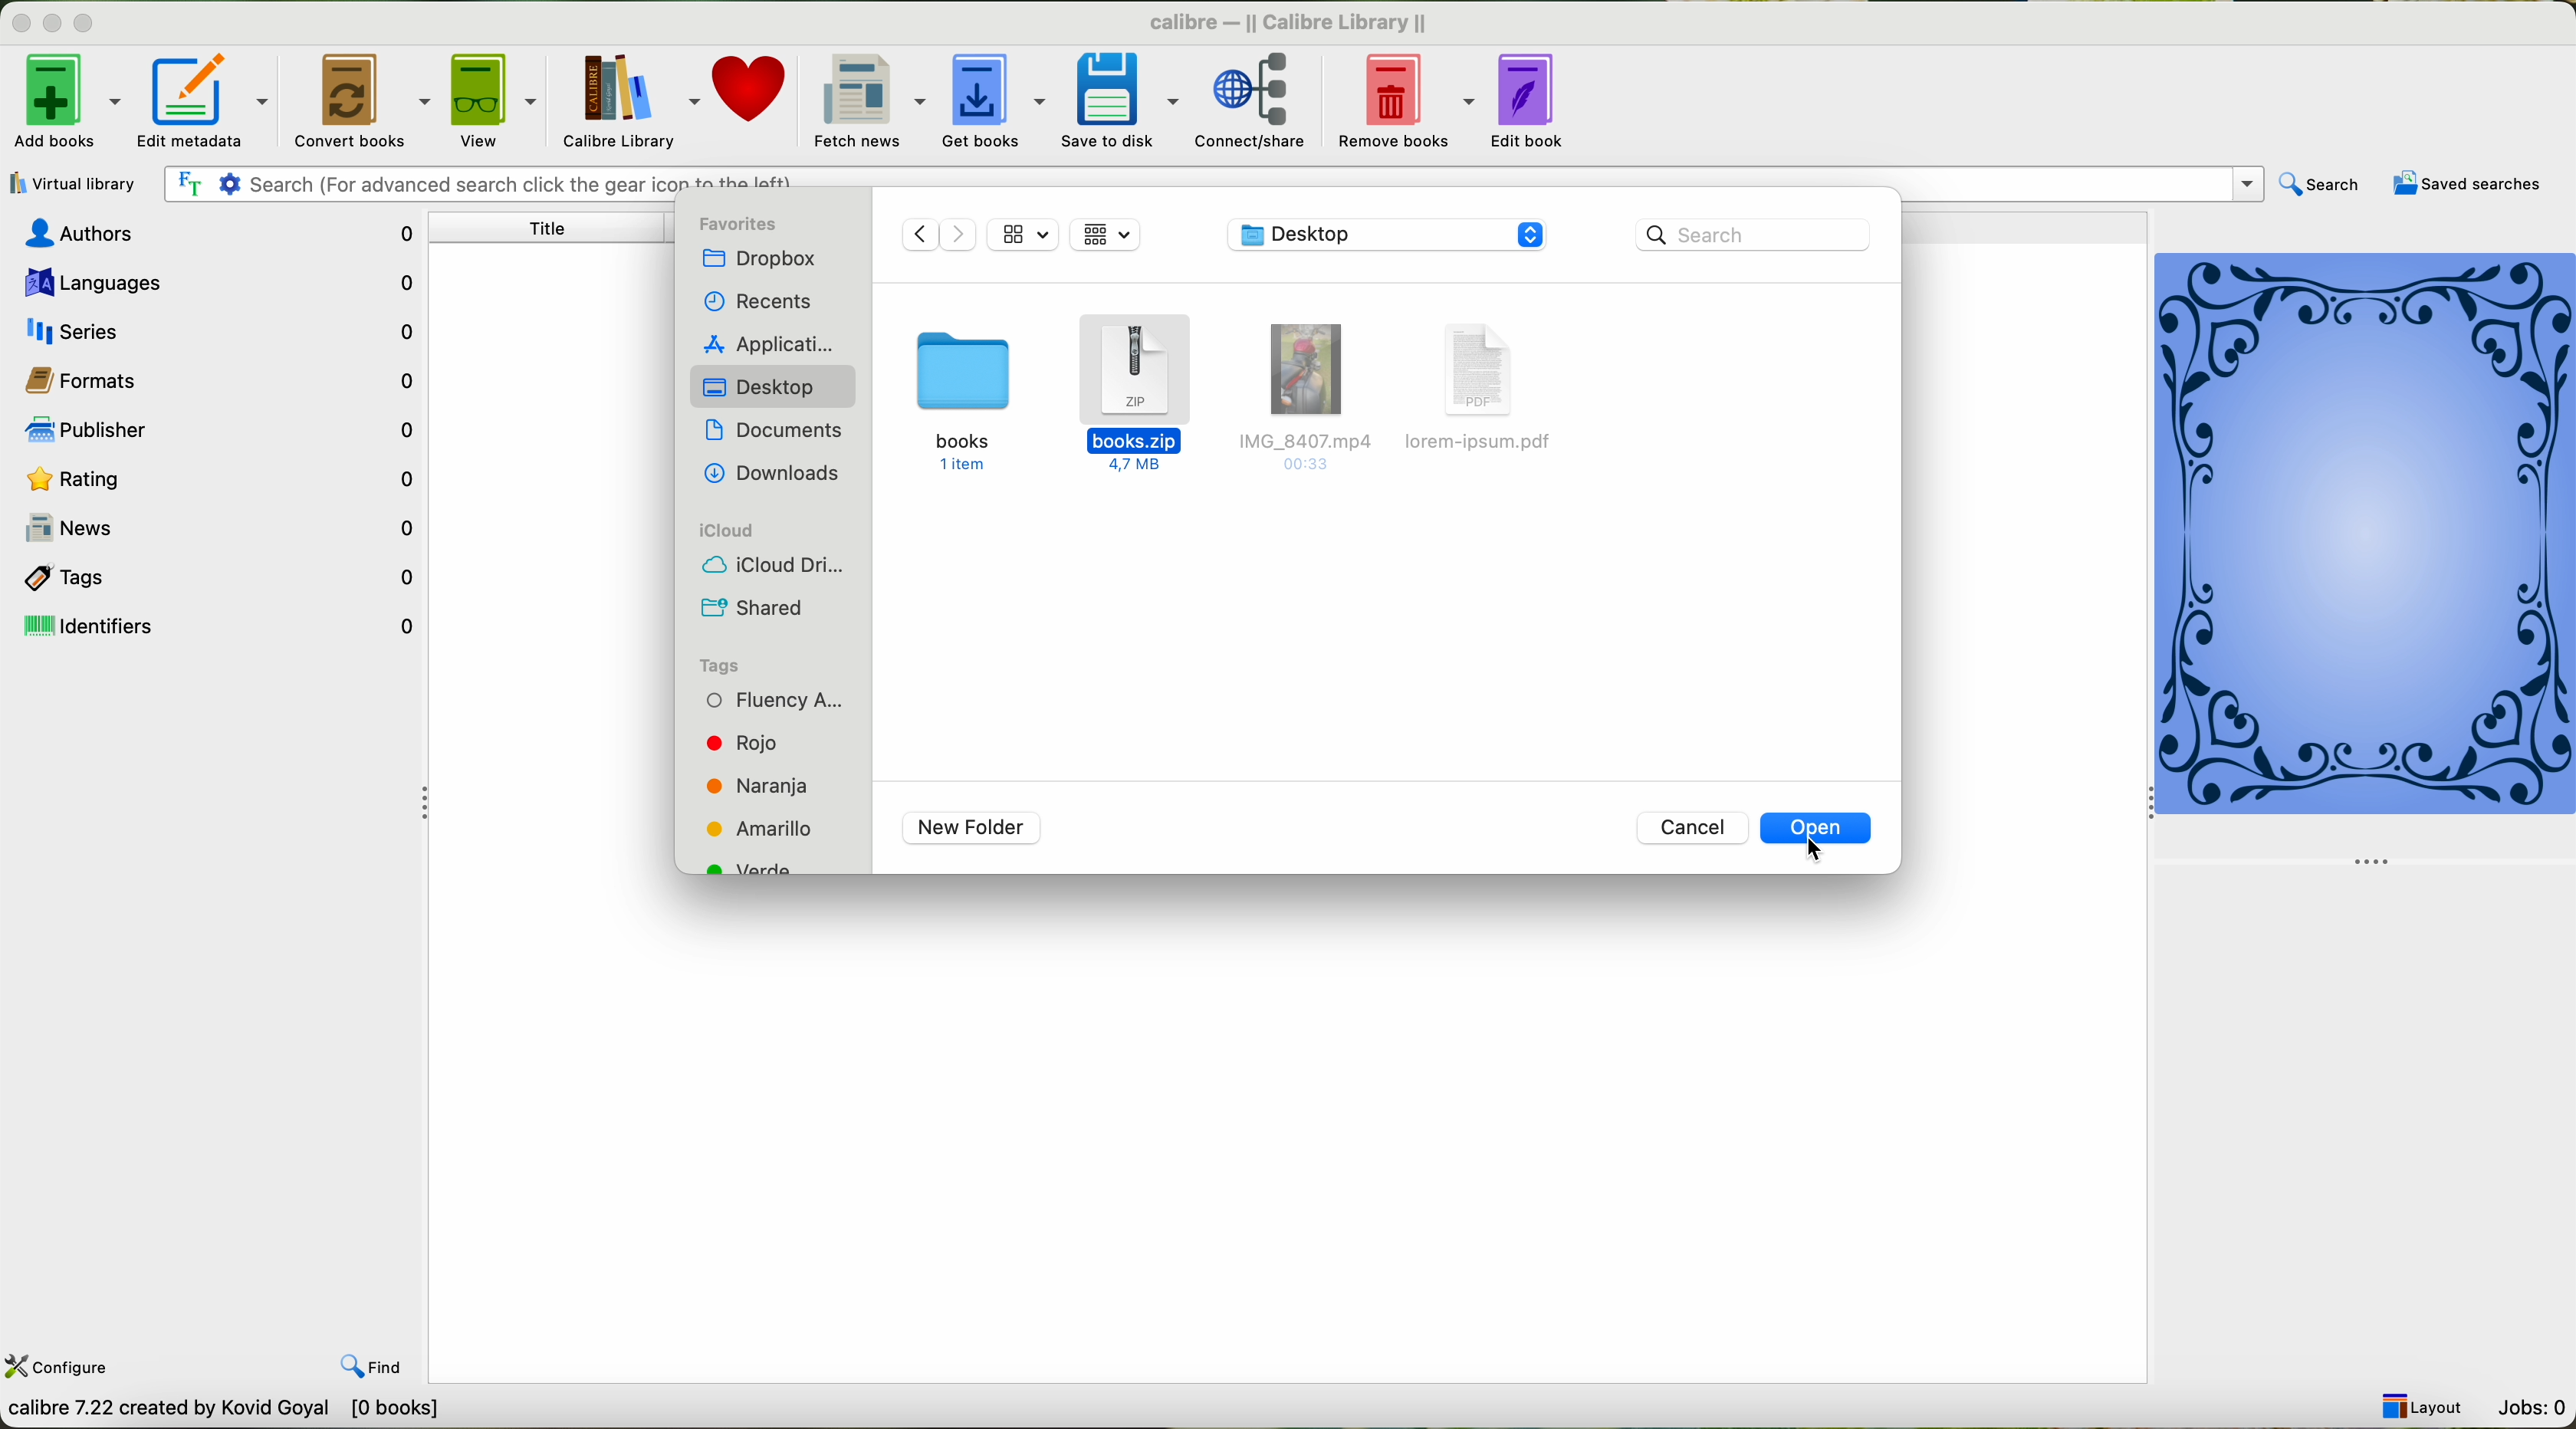 The height and width of the screenshot is (1429, 2576). I want to click on location, so click(1392, 234).